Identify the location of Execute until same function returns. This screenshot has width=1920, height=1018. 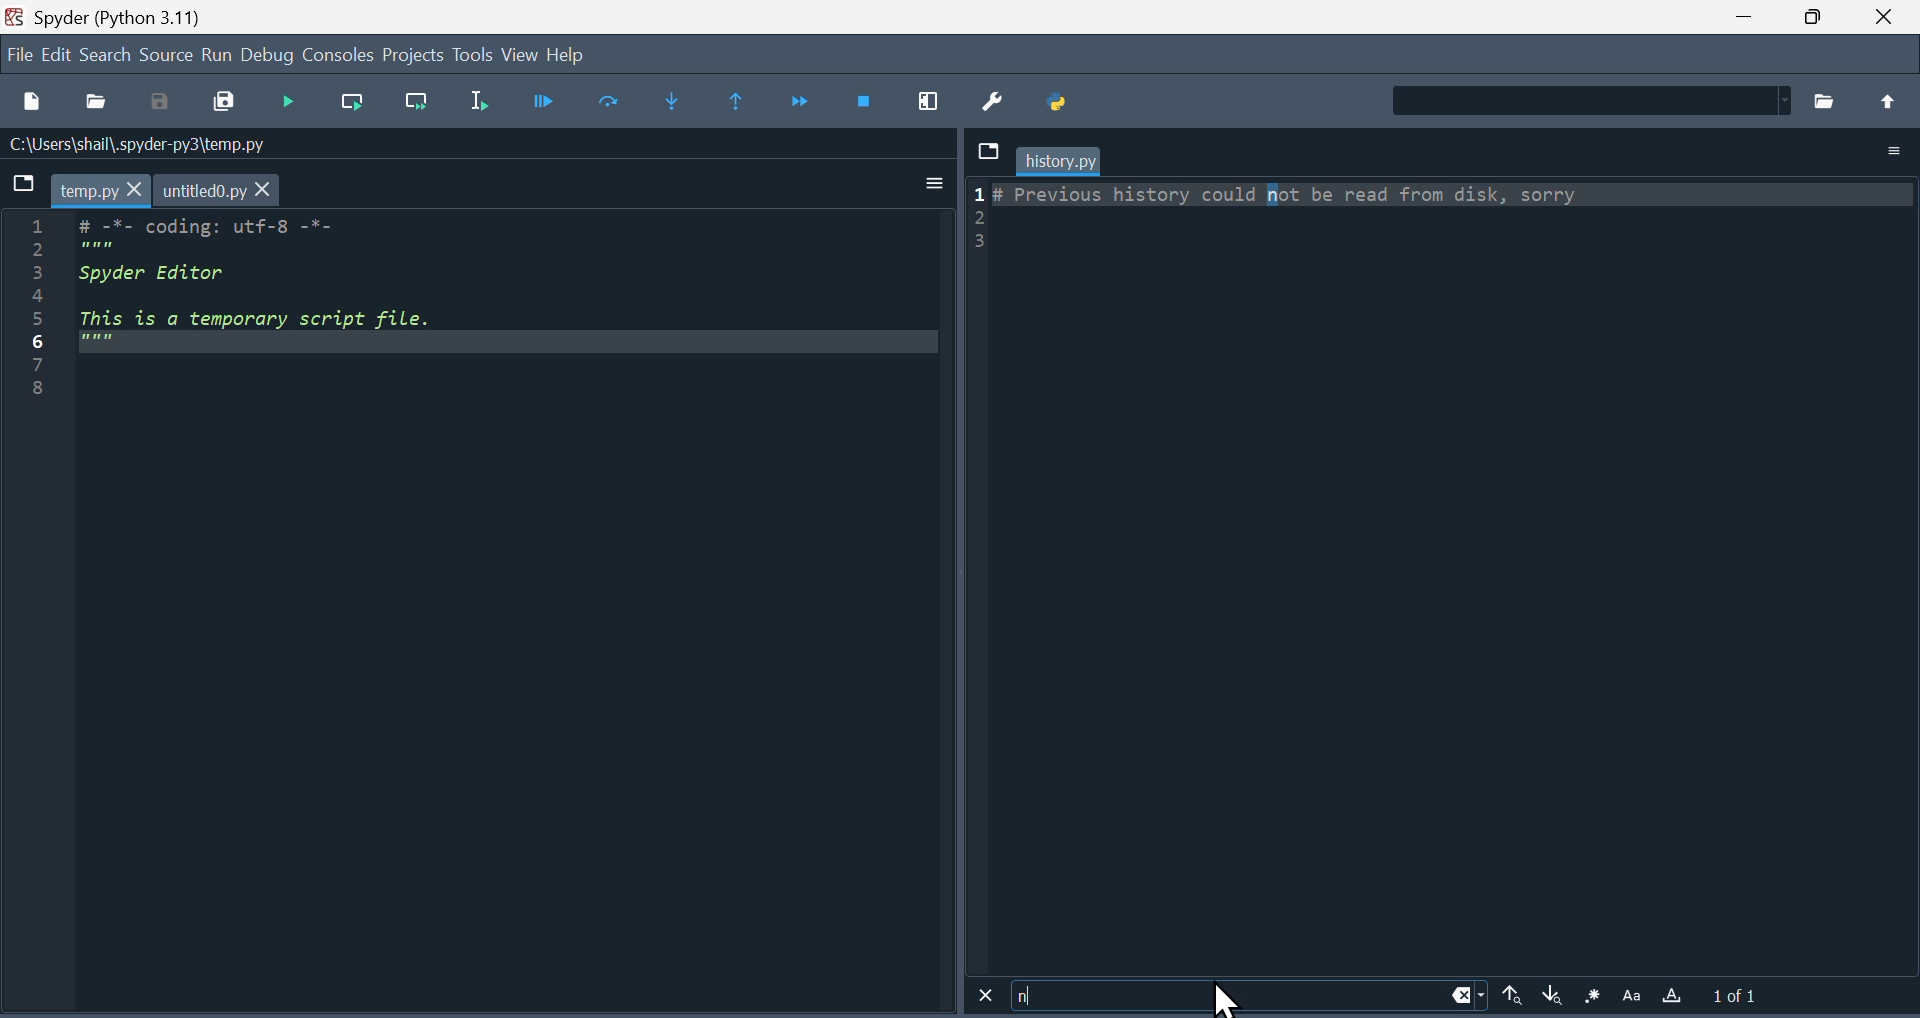
(736, 99).